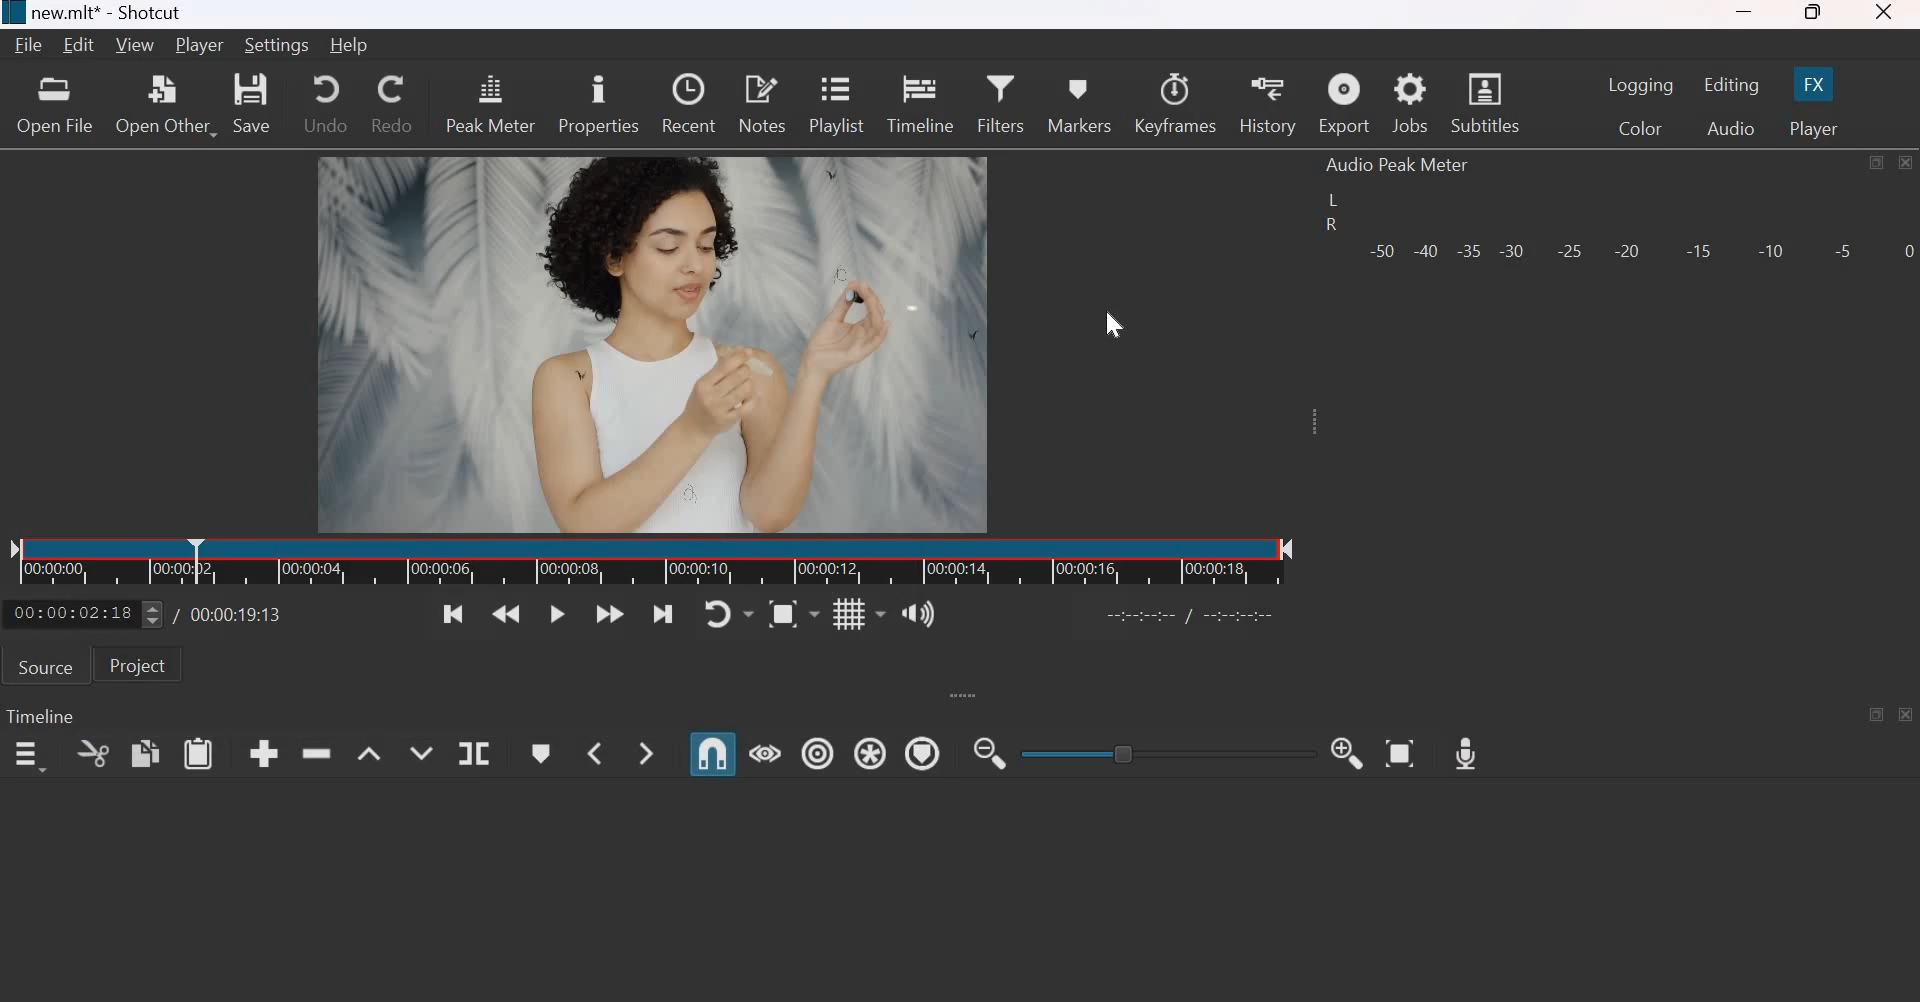 The width and height of the screenshot is (1920, 1002). Describe the element at coordinates (1815, 126) in the screenshot. I see `Player` at that location.